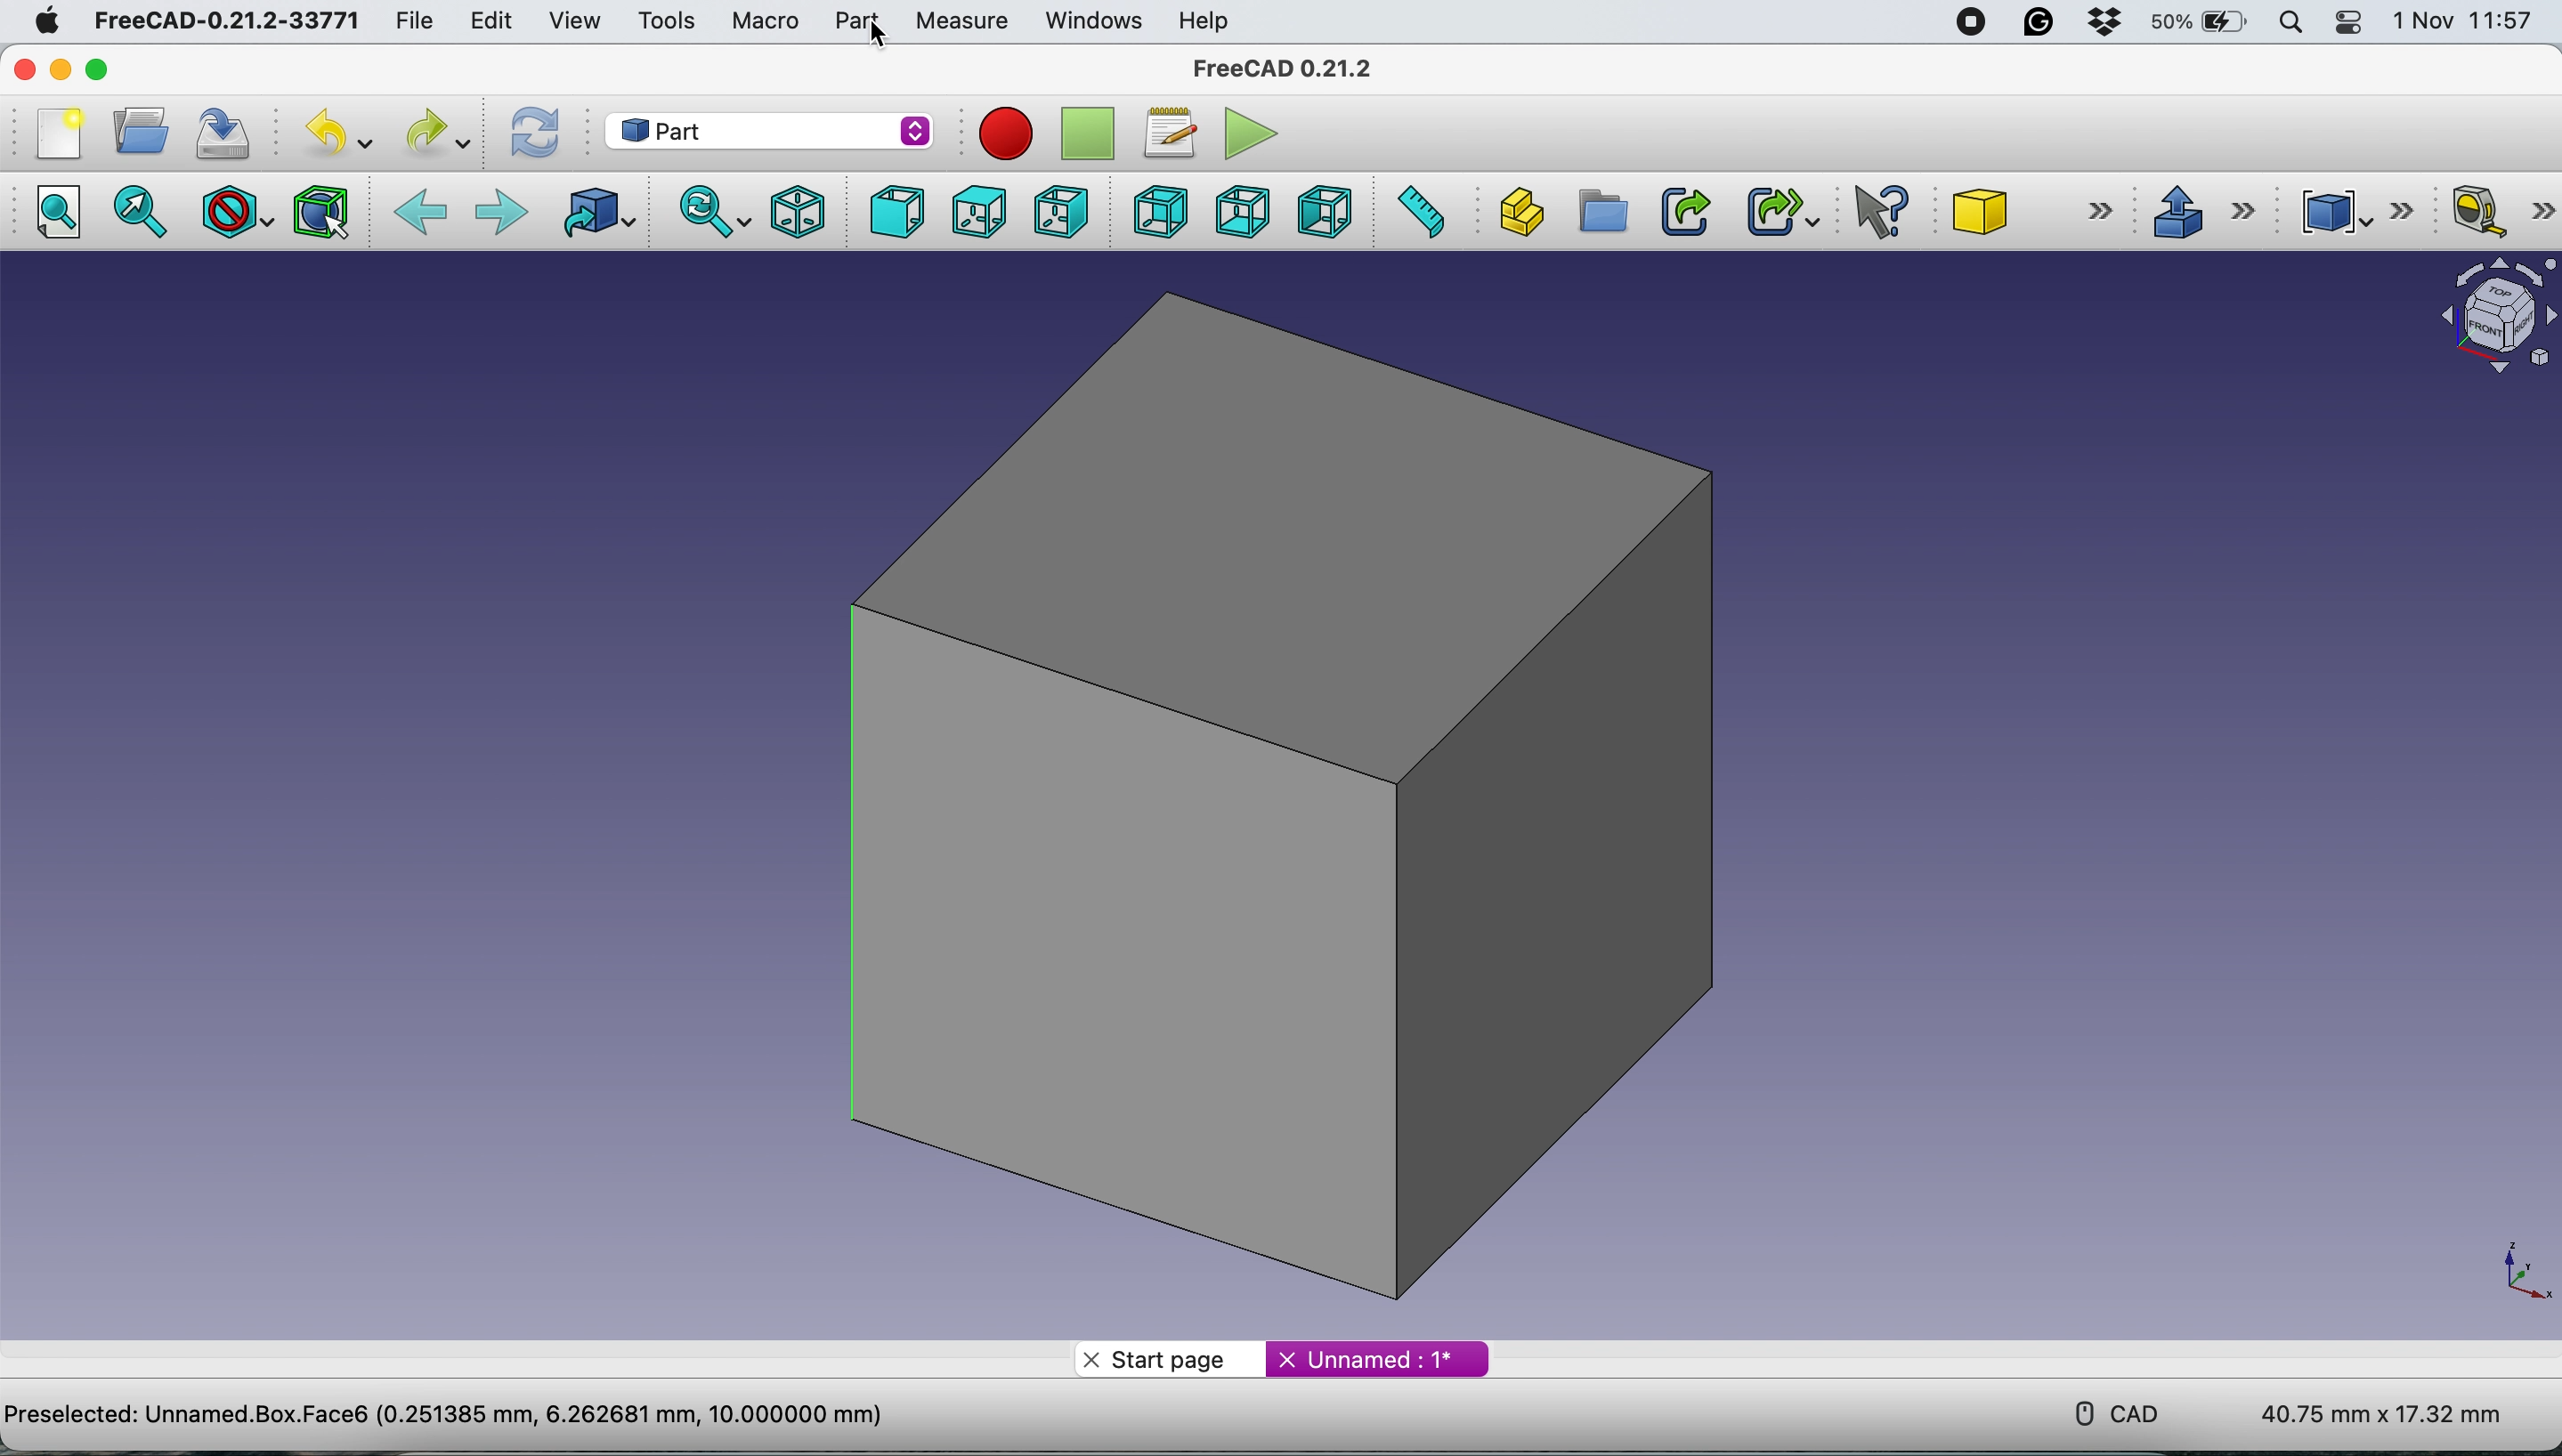 The height and width of the screenshot is (1456, 2562). Describe the element at coordinates (2465, 21) in the screenshot. I see `date and time` at that location.